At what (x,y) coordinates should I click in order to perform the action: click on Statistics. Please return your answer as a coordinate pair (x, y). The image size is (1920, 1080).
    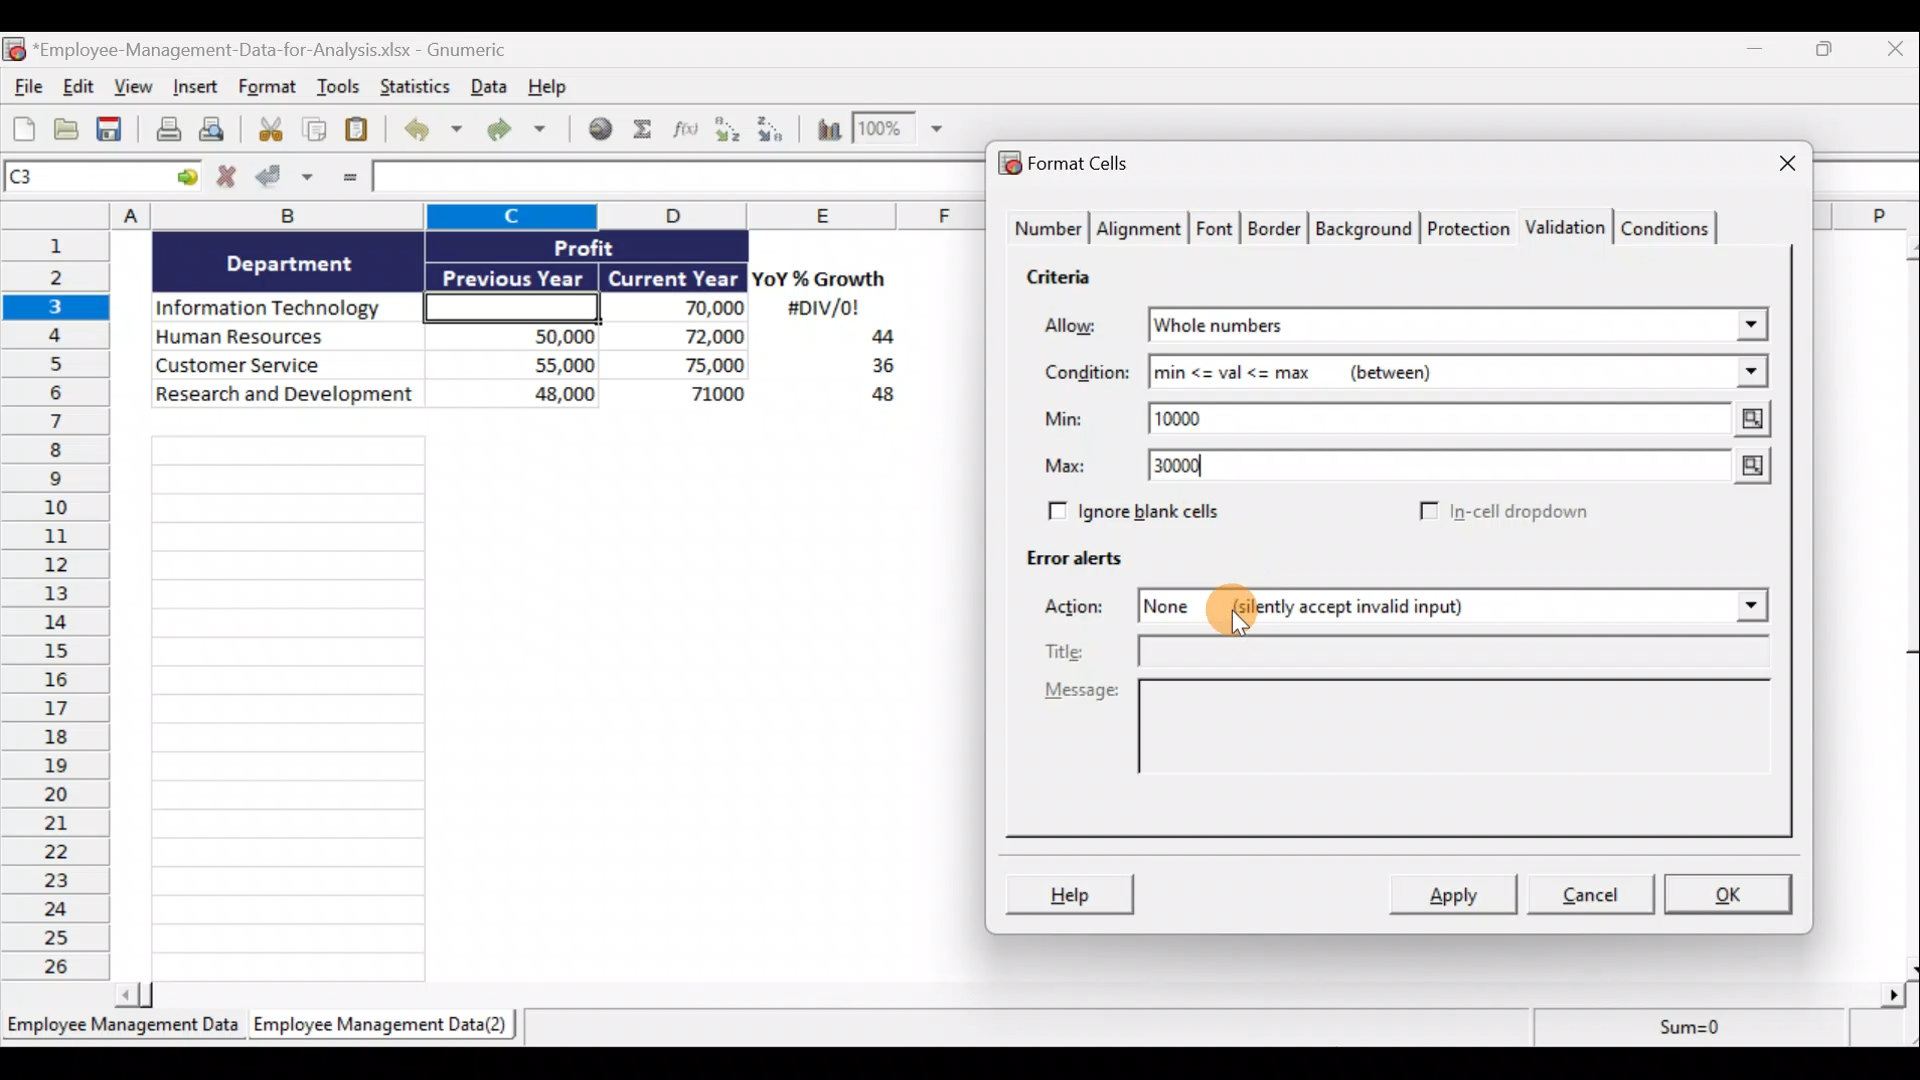
    Looking at the image, I should click on (413, 86).